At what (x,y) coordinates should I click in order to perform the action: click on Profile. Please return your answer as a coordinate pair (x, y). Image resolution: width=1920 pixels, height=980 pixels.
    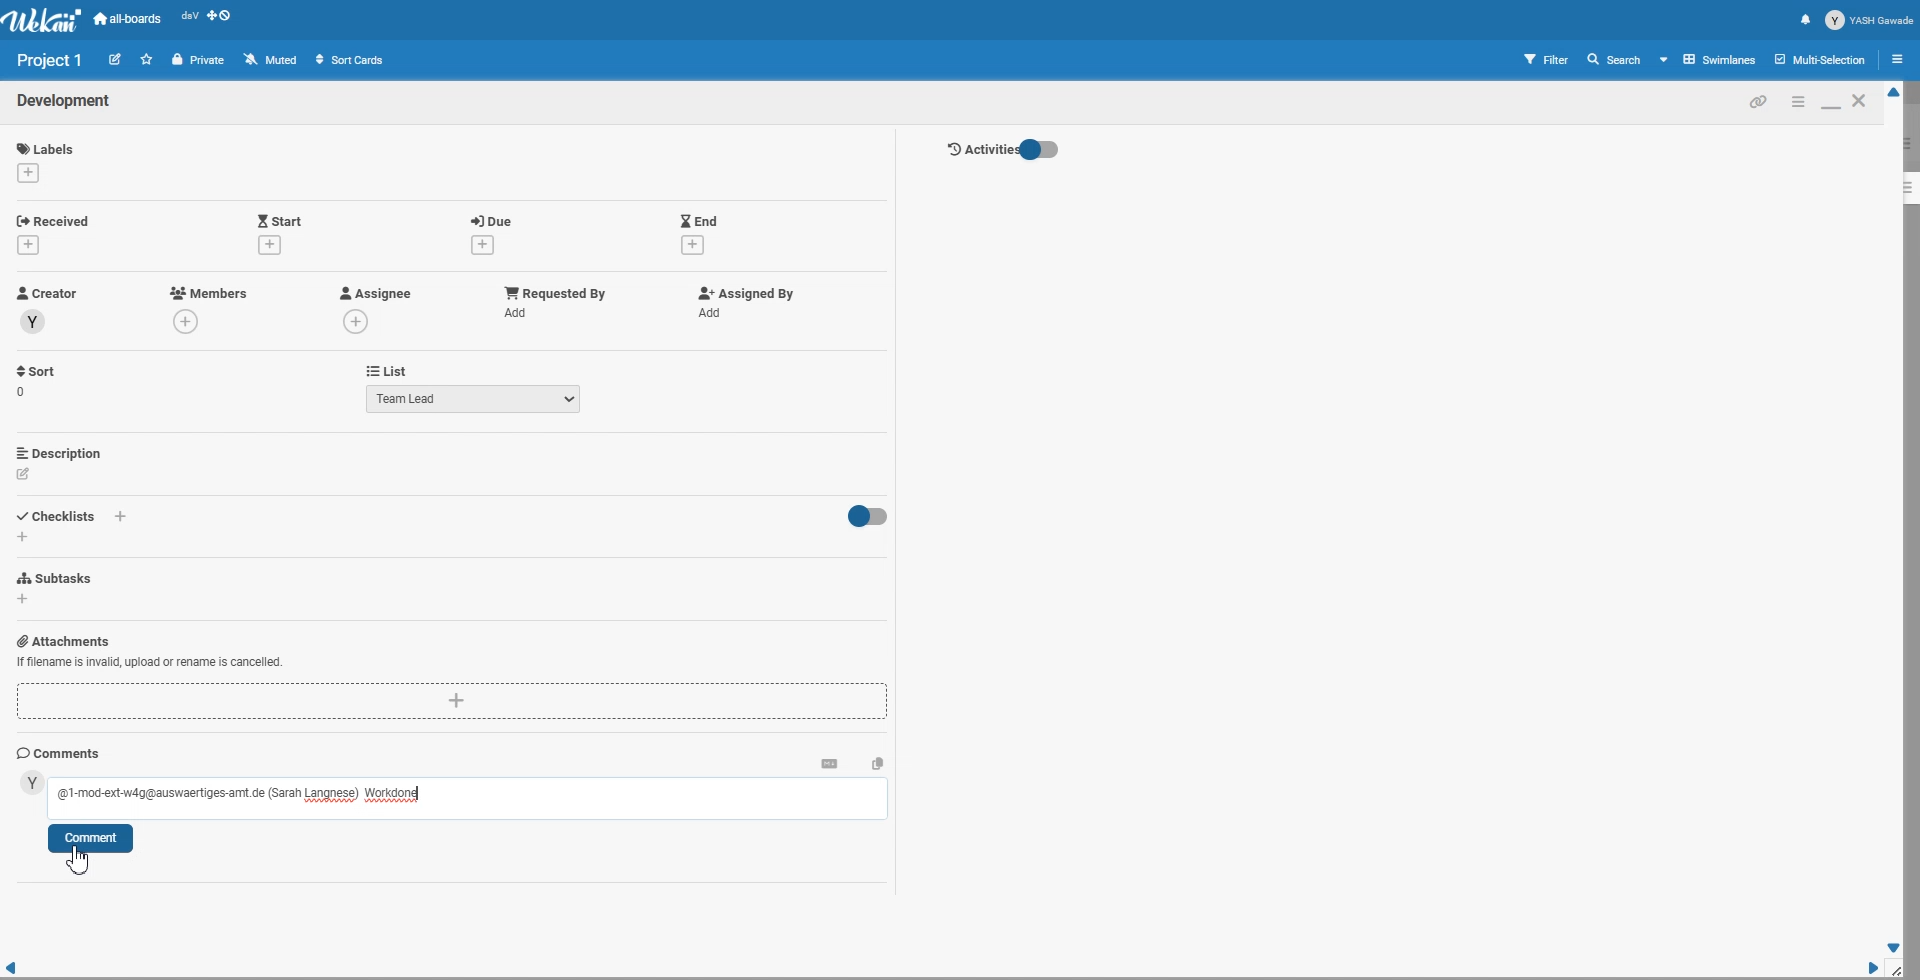
    Looking at the image, I should click on (1870, 20).